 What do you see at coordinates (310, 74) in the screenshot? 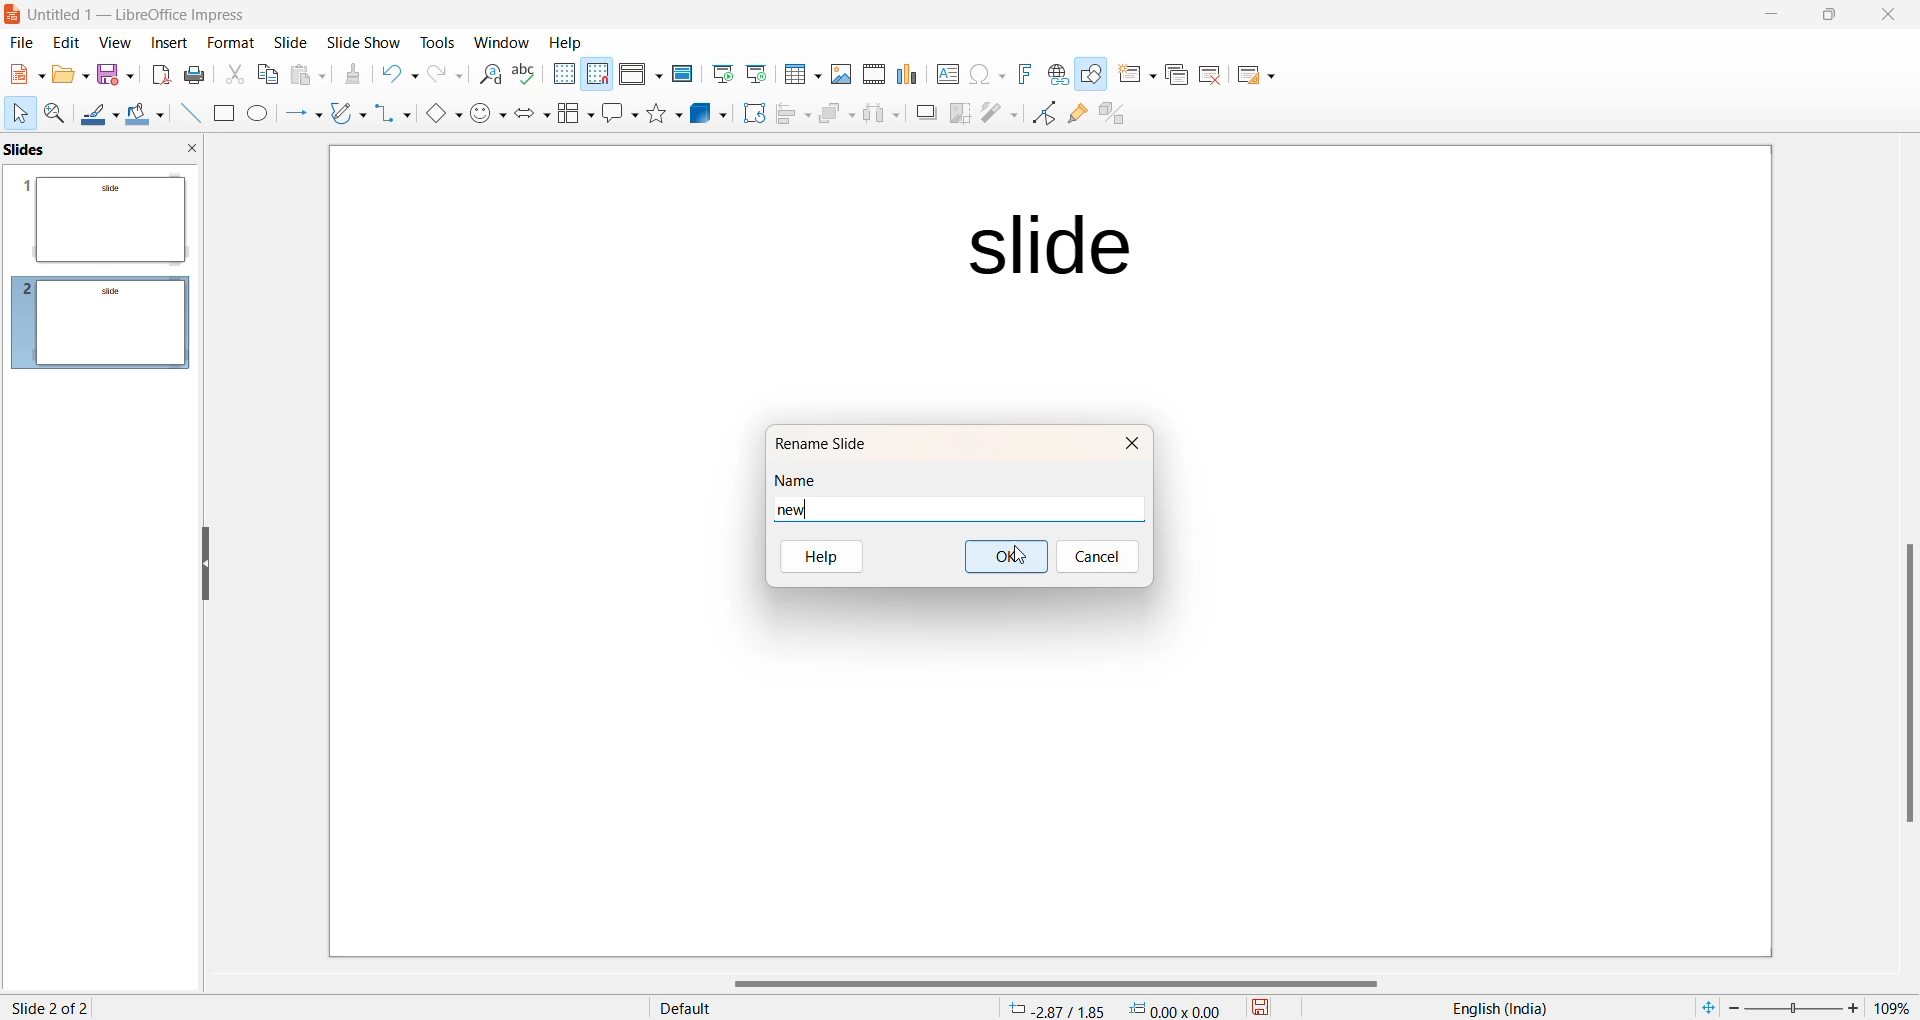
I see `Paste options` at bounding box center [310, 74].